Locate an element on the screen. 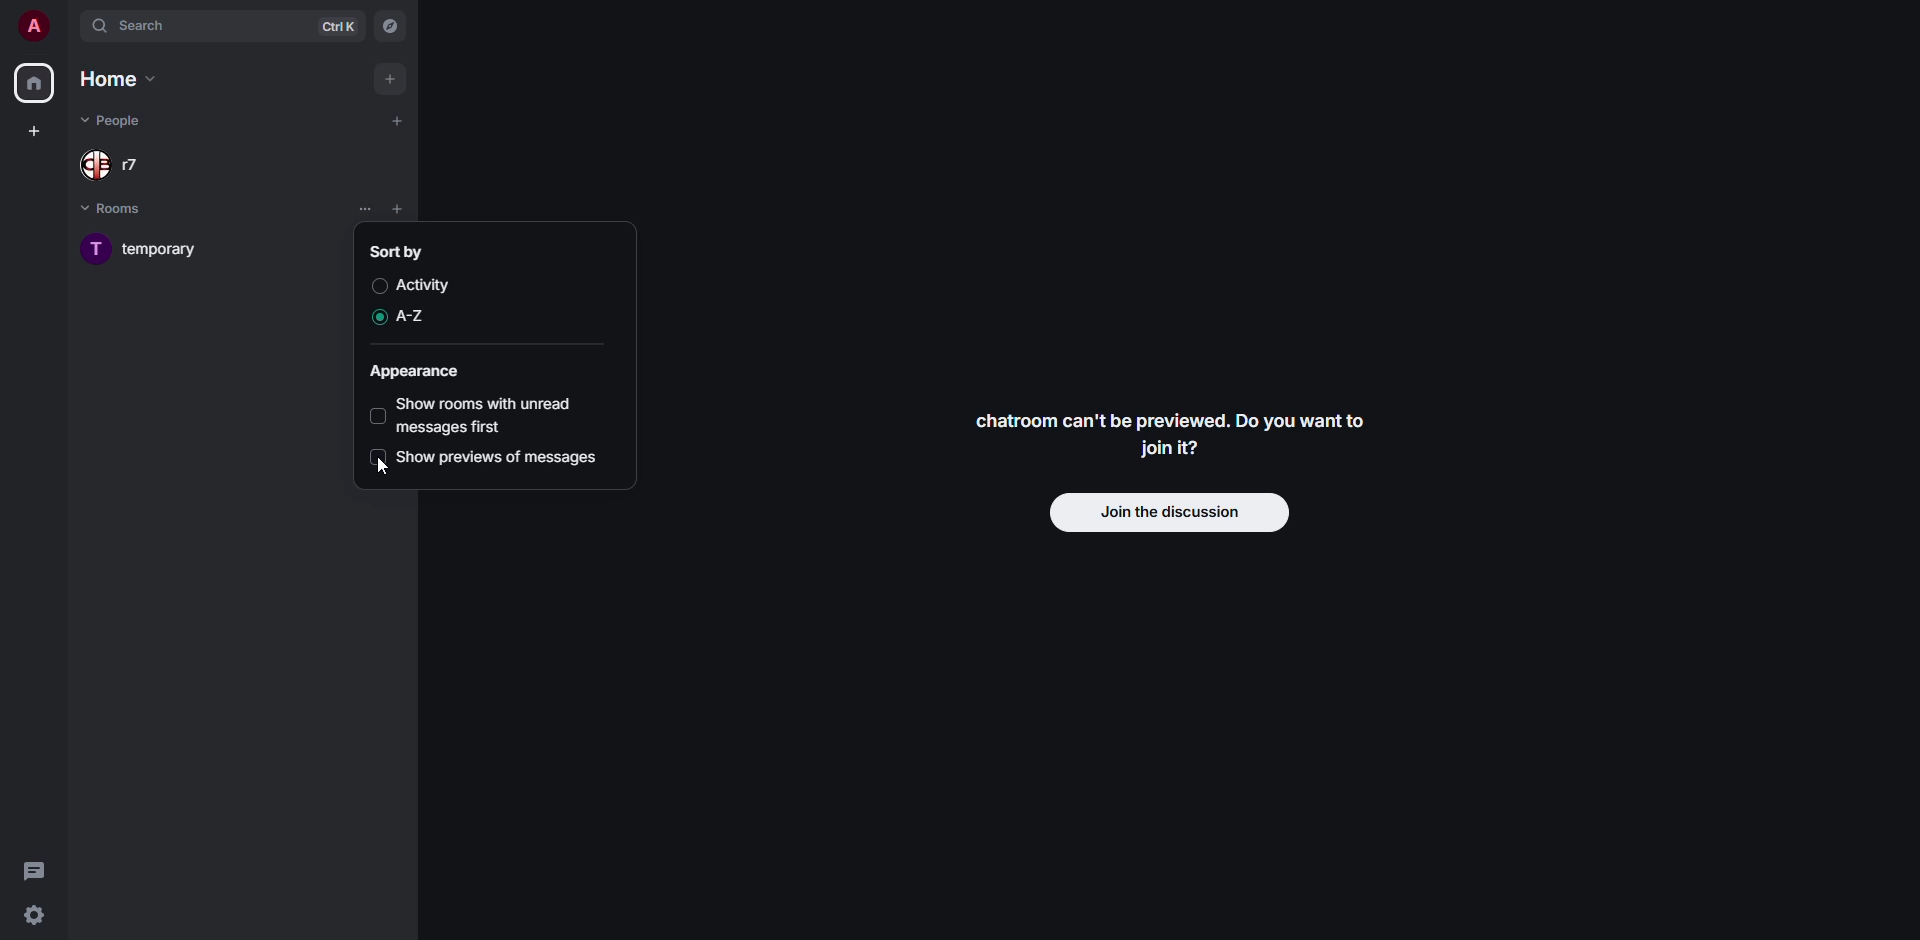 The image size is (1920, 940). room is located at coordinates (139, 250).